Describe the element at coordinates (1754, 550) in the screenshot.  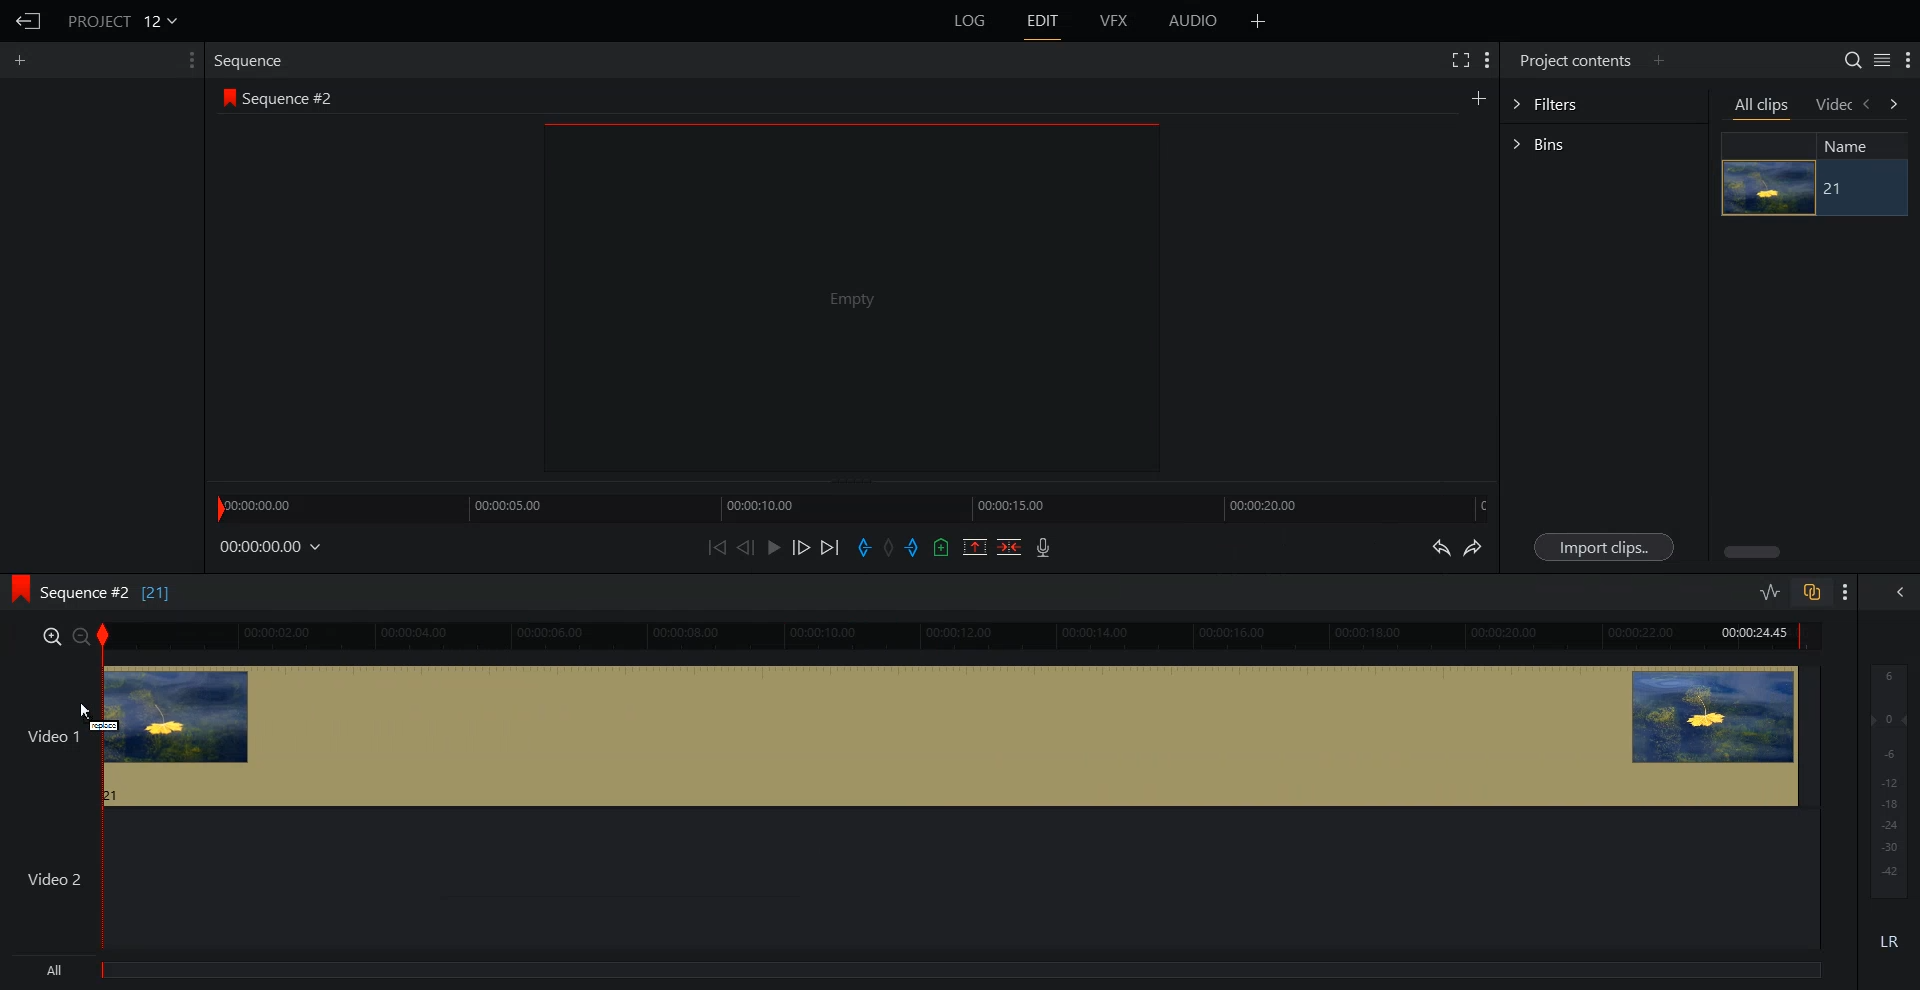
I see `scroll bar` at that location.